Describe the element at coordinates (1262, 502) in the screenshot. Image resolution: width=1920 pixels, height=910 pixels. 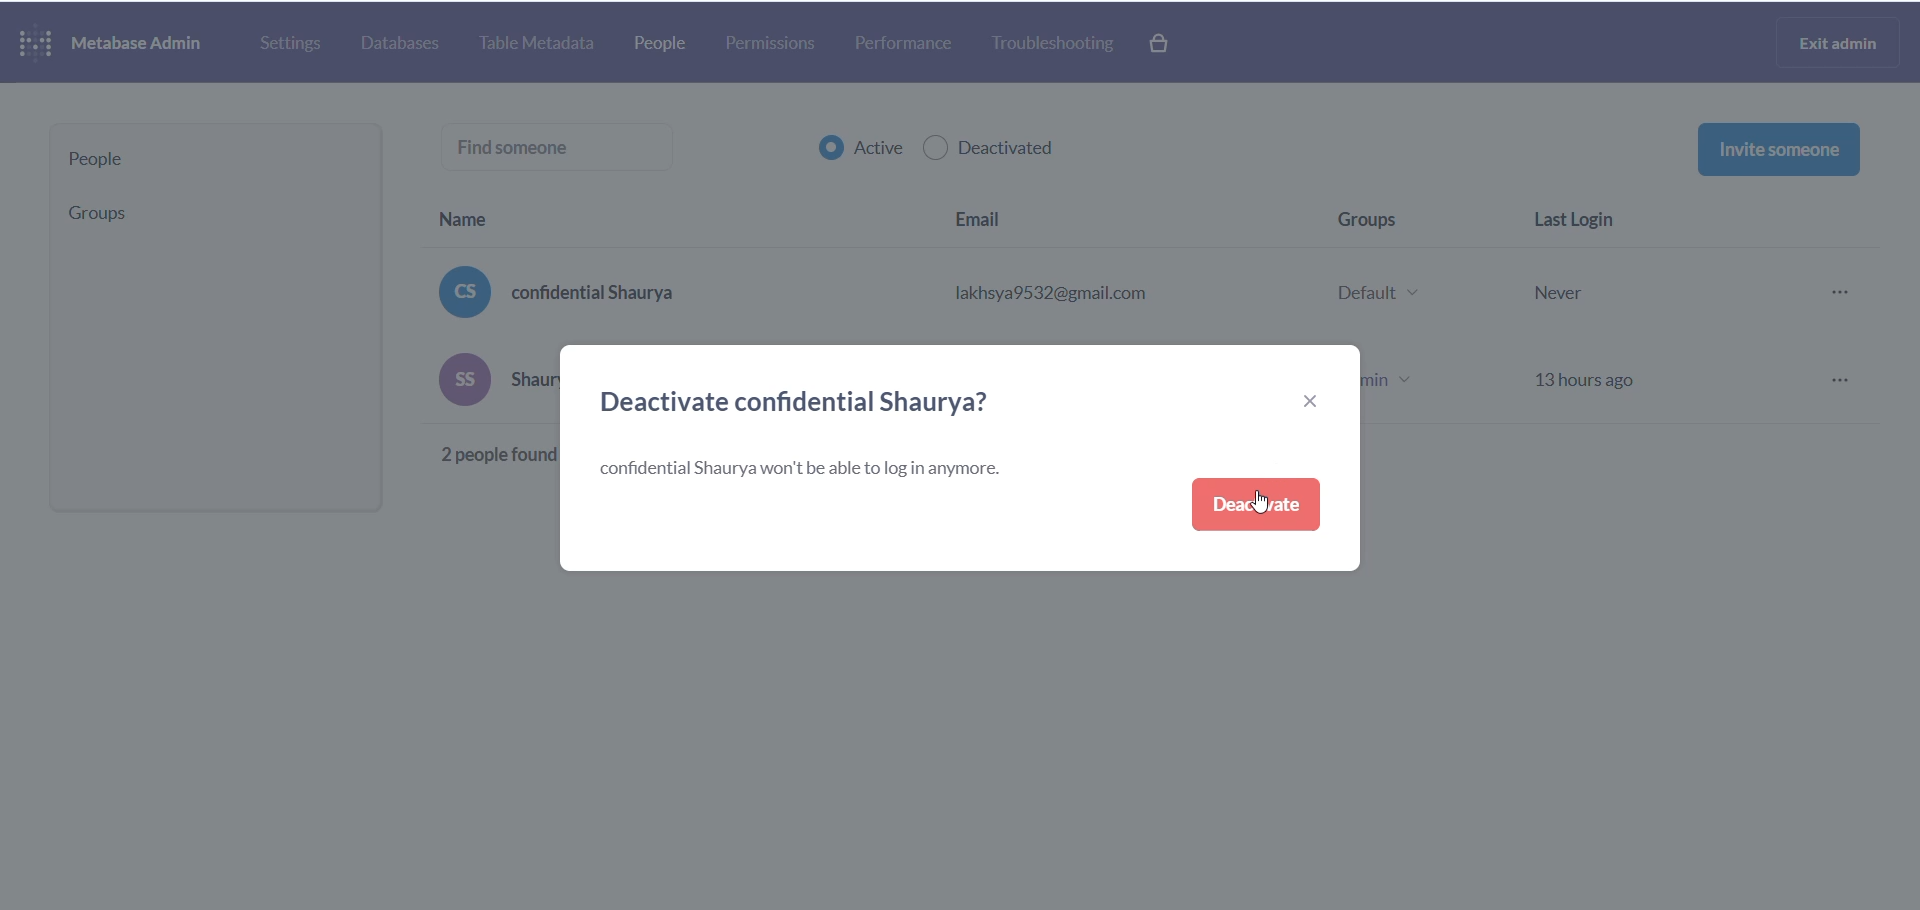
I see `cursor` at that location.